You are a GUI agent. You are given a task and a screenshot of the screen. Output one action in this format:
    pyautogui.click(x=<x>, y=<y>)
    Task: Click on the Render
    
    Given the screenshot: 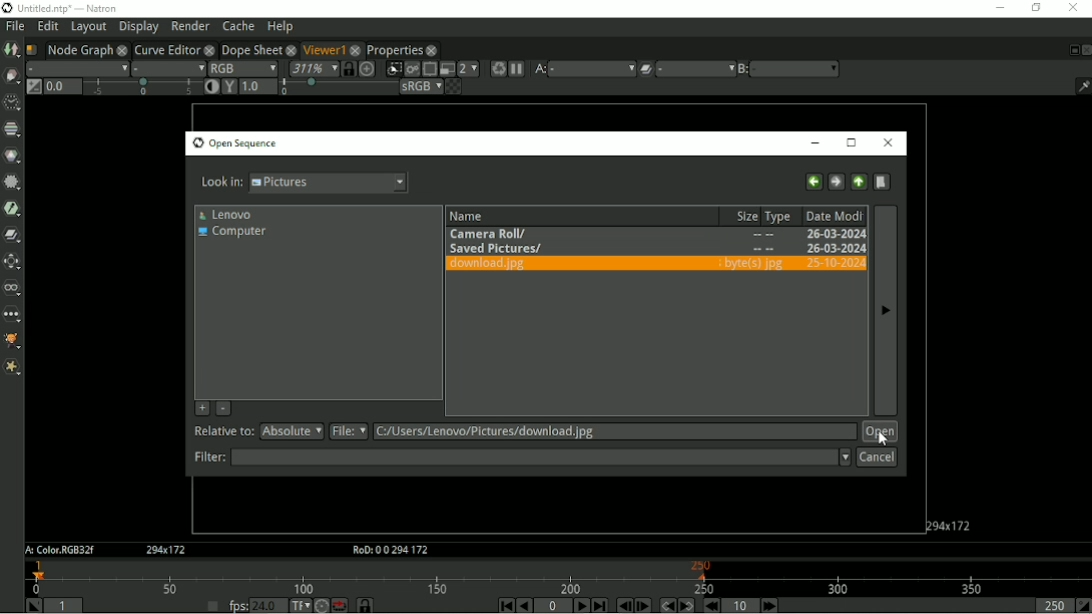 What is the action you would take?
    pyautogui.click(x=190, y=26)
    